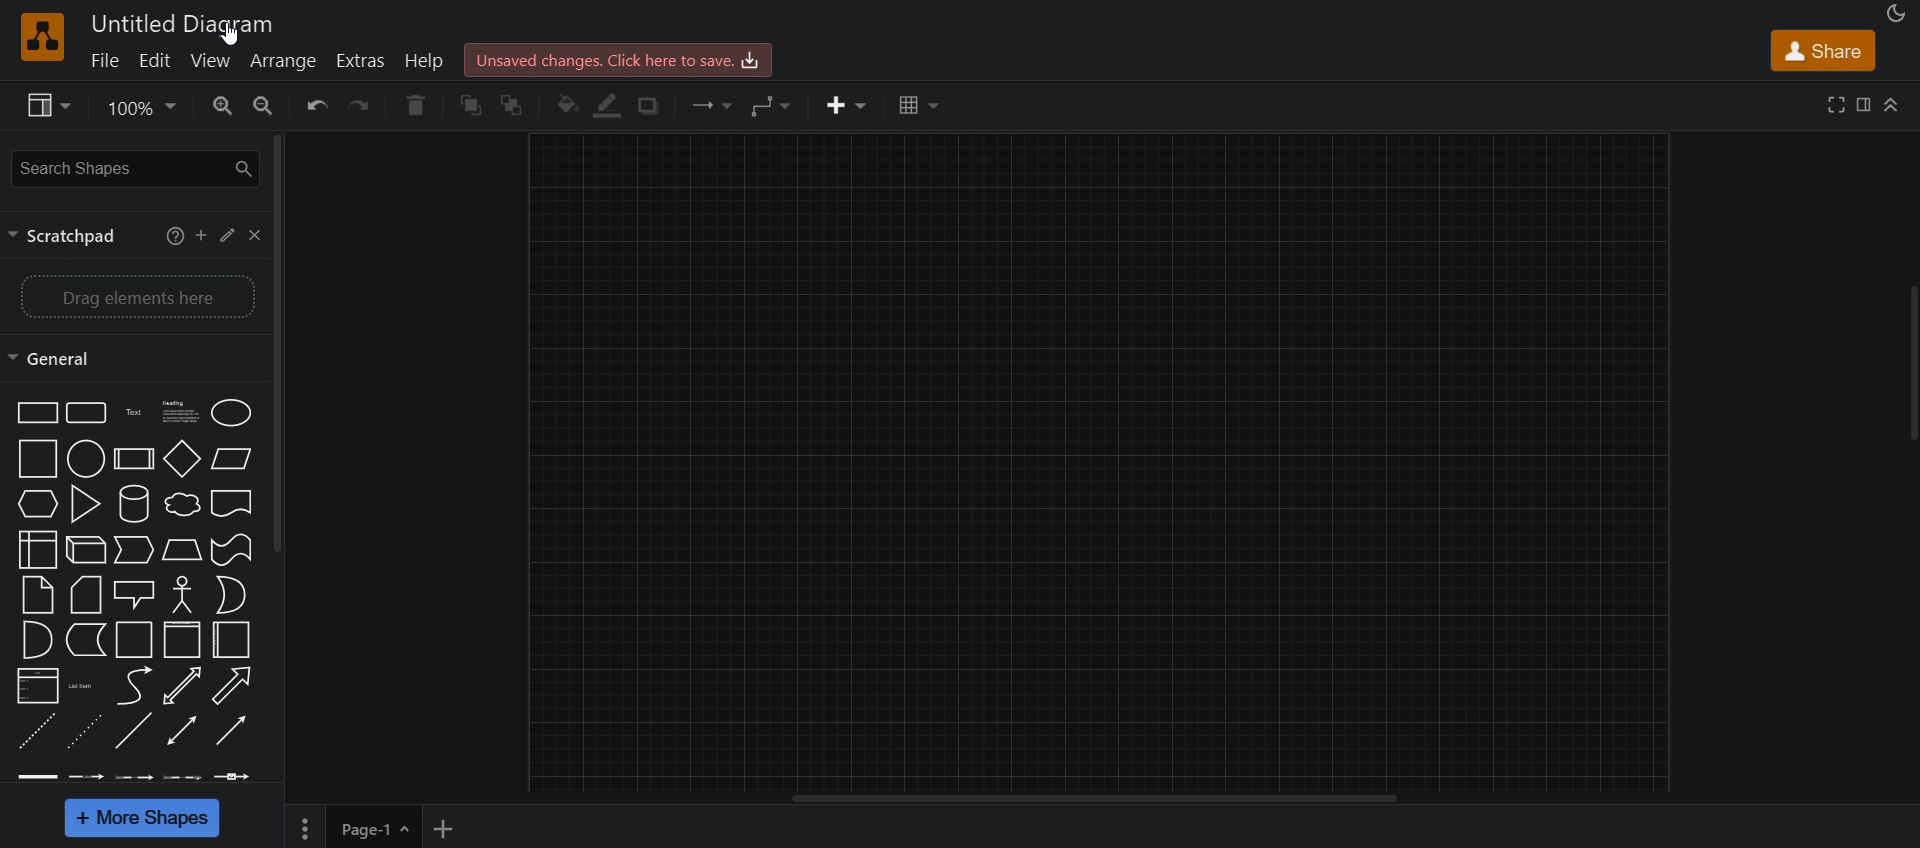 The width and height of the screenshot is (1920, 848). What do you see at coordinates (133, 167) in the screenshot?
I see `search shapes` at bounding box center [133, 167].